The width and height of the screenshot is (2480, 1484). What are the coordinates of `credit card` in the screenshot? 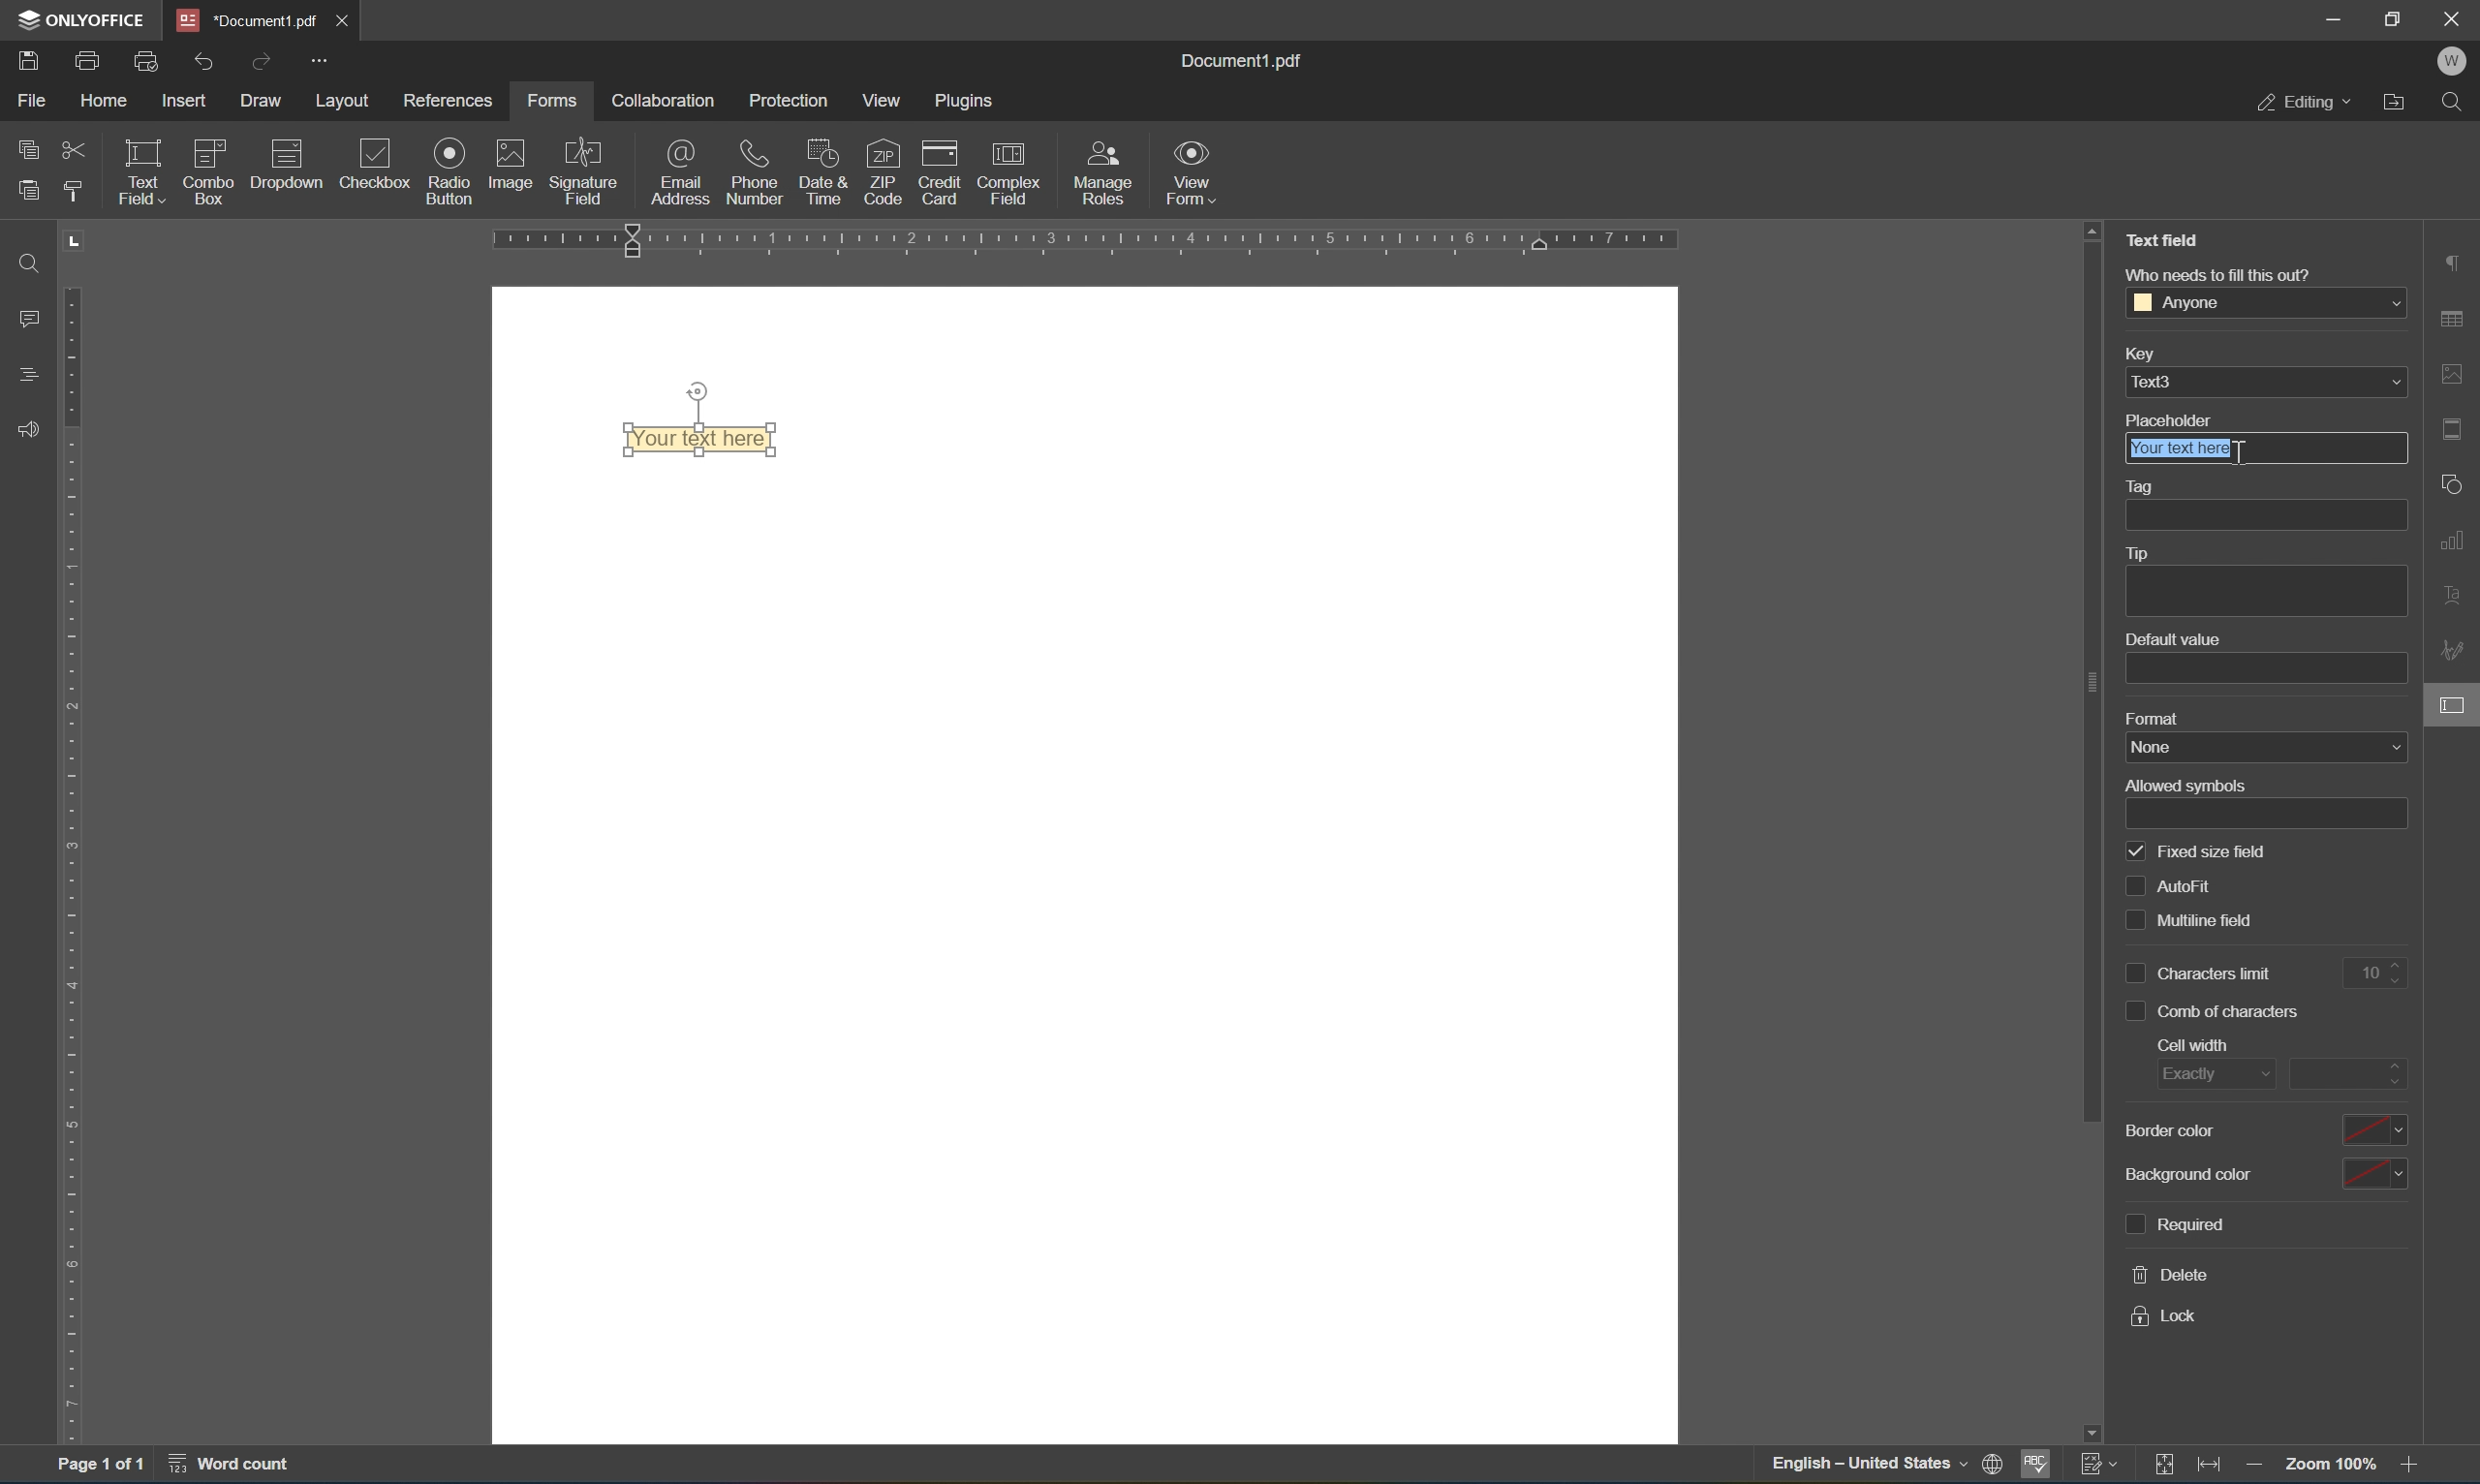 It's located at (941, 170).